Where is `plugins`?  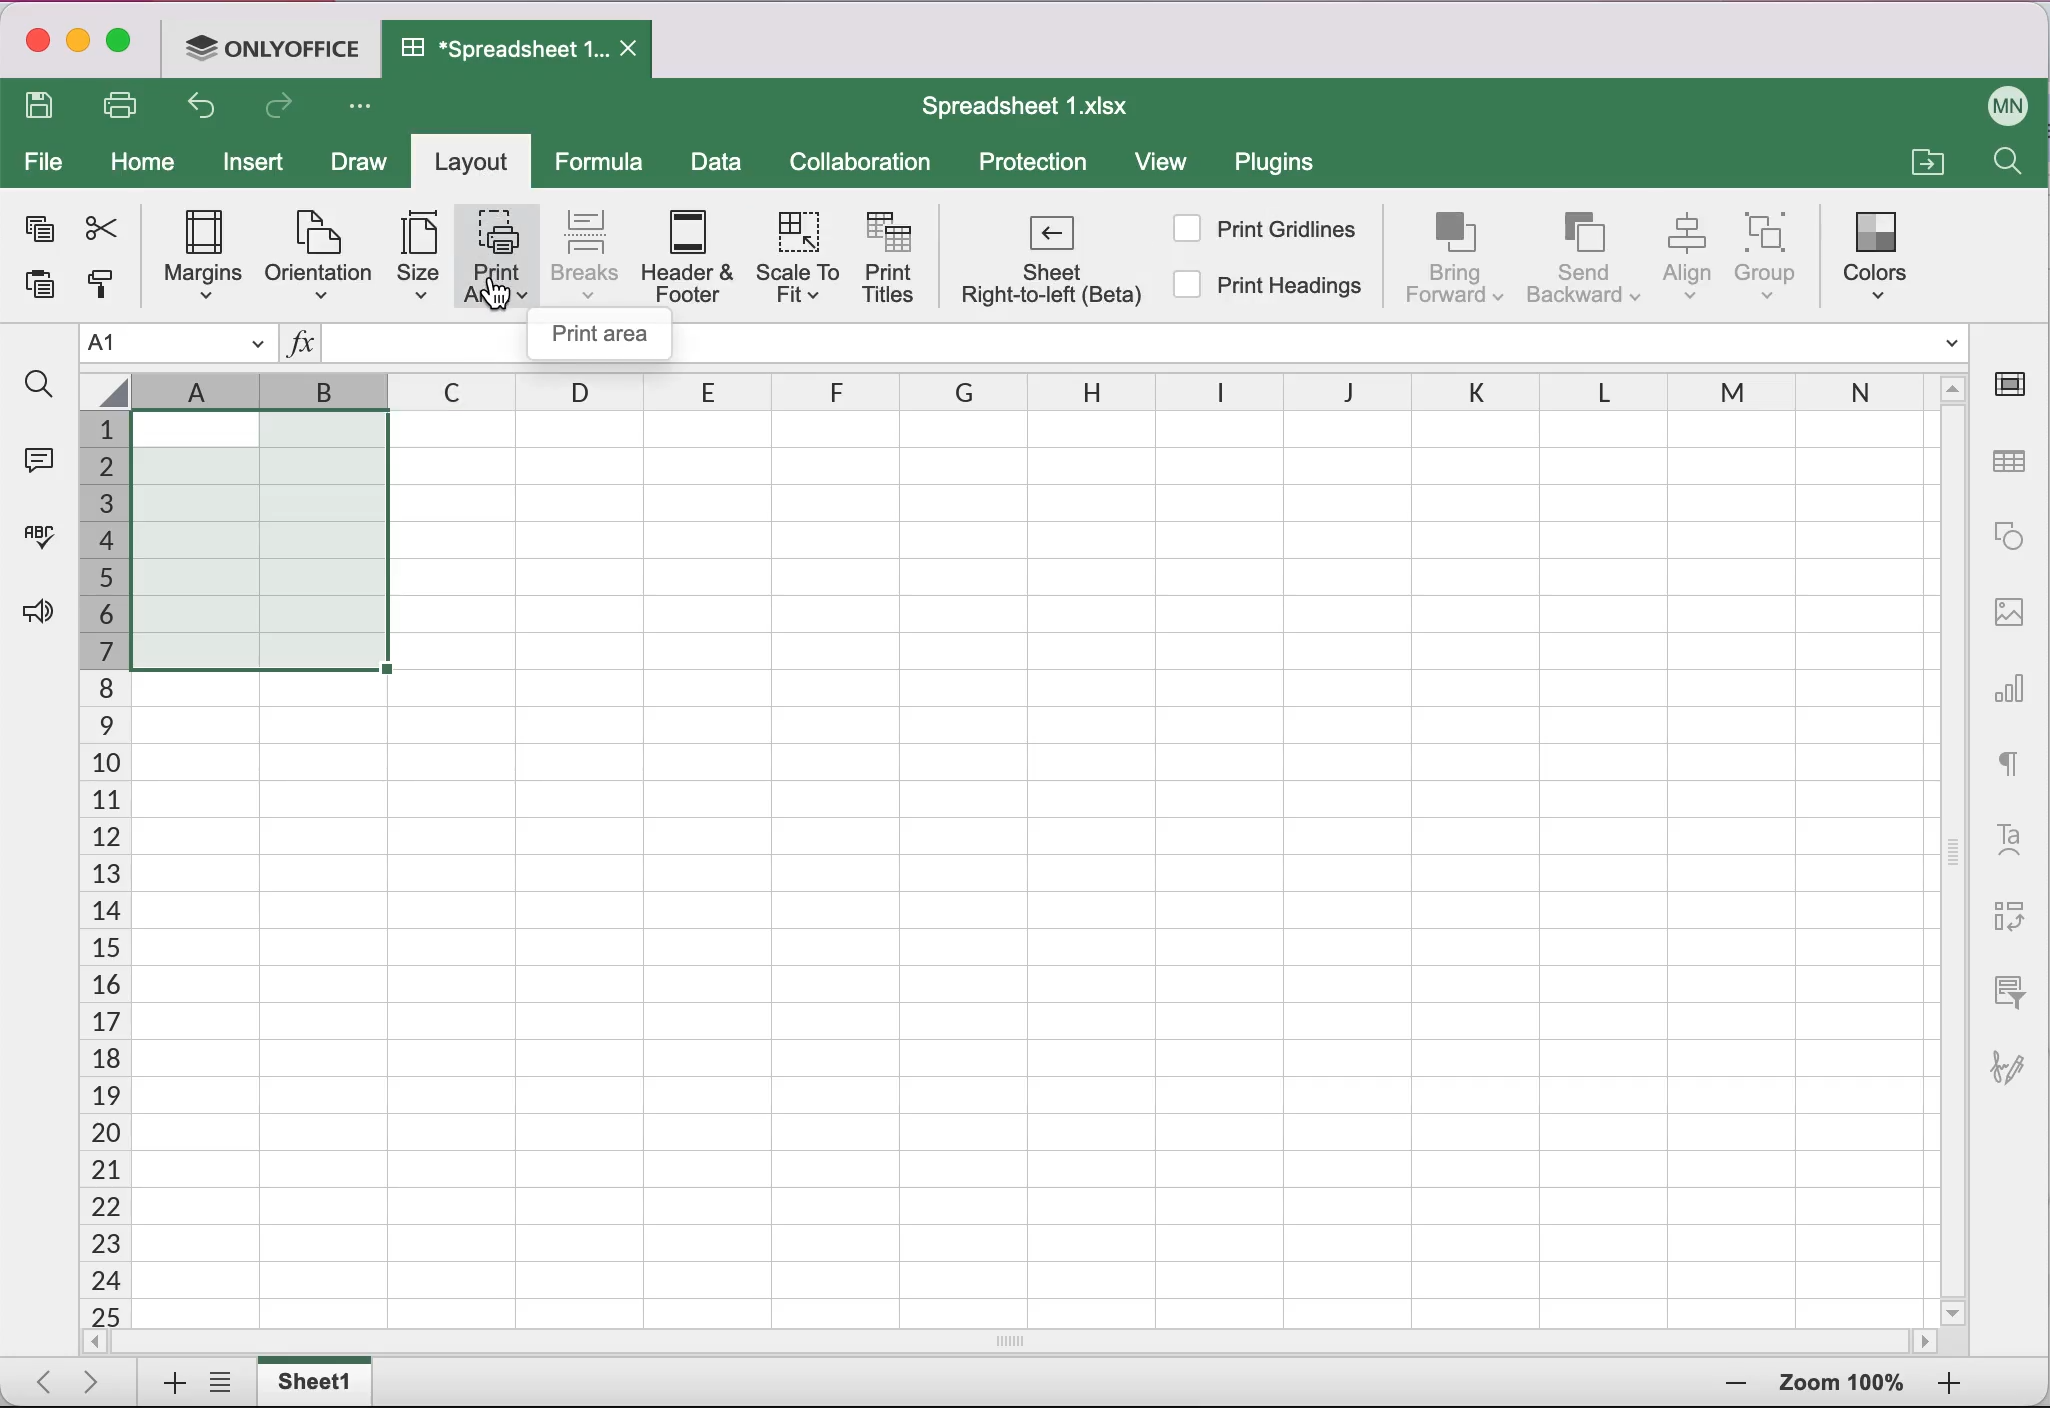 plugins is located at coordinates (1284, 167).